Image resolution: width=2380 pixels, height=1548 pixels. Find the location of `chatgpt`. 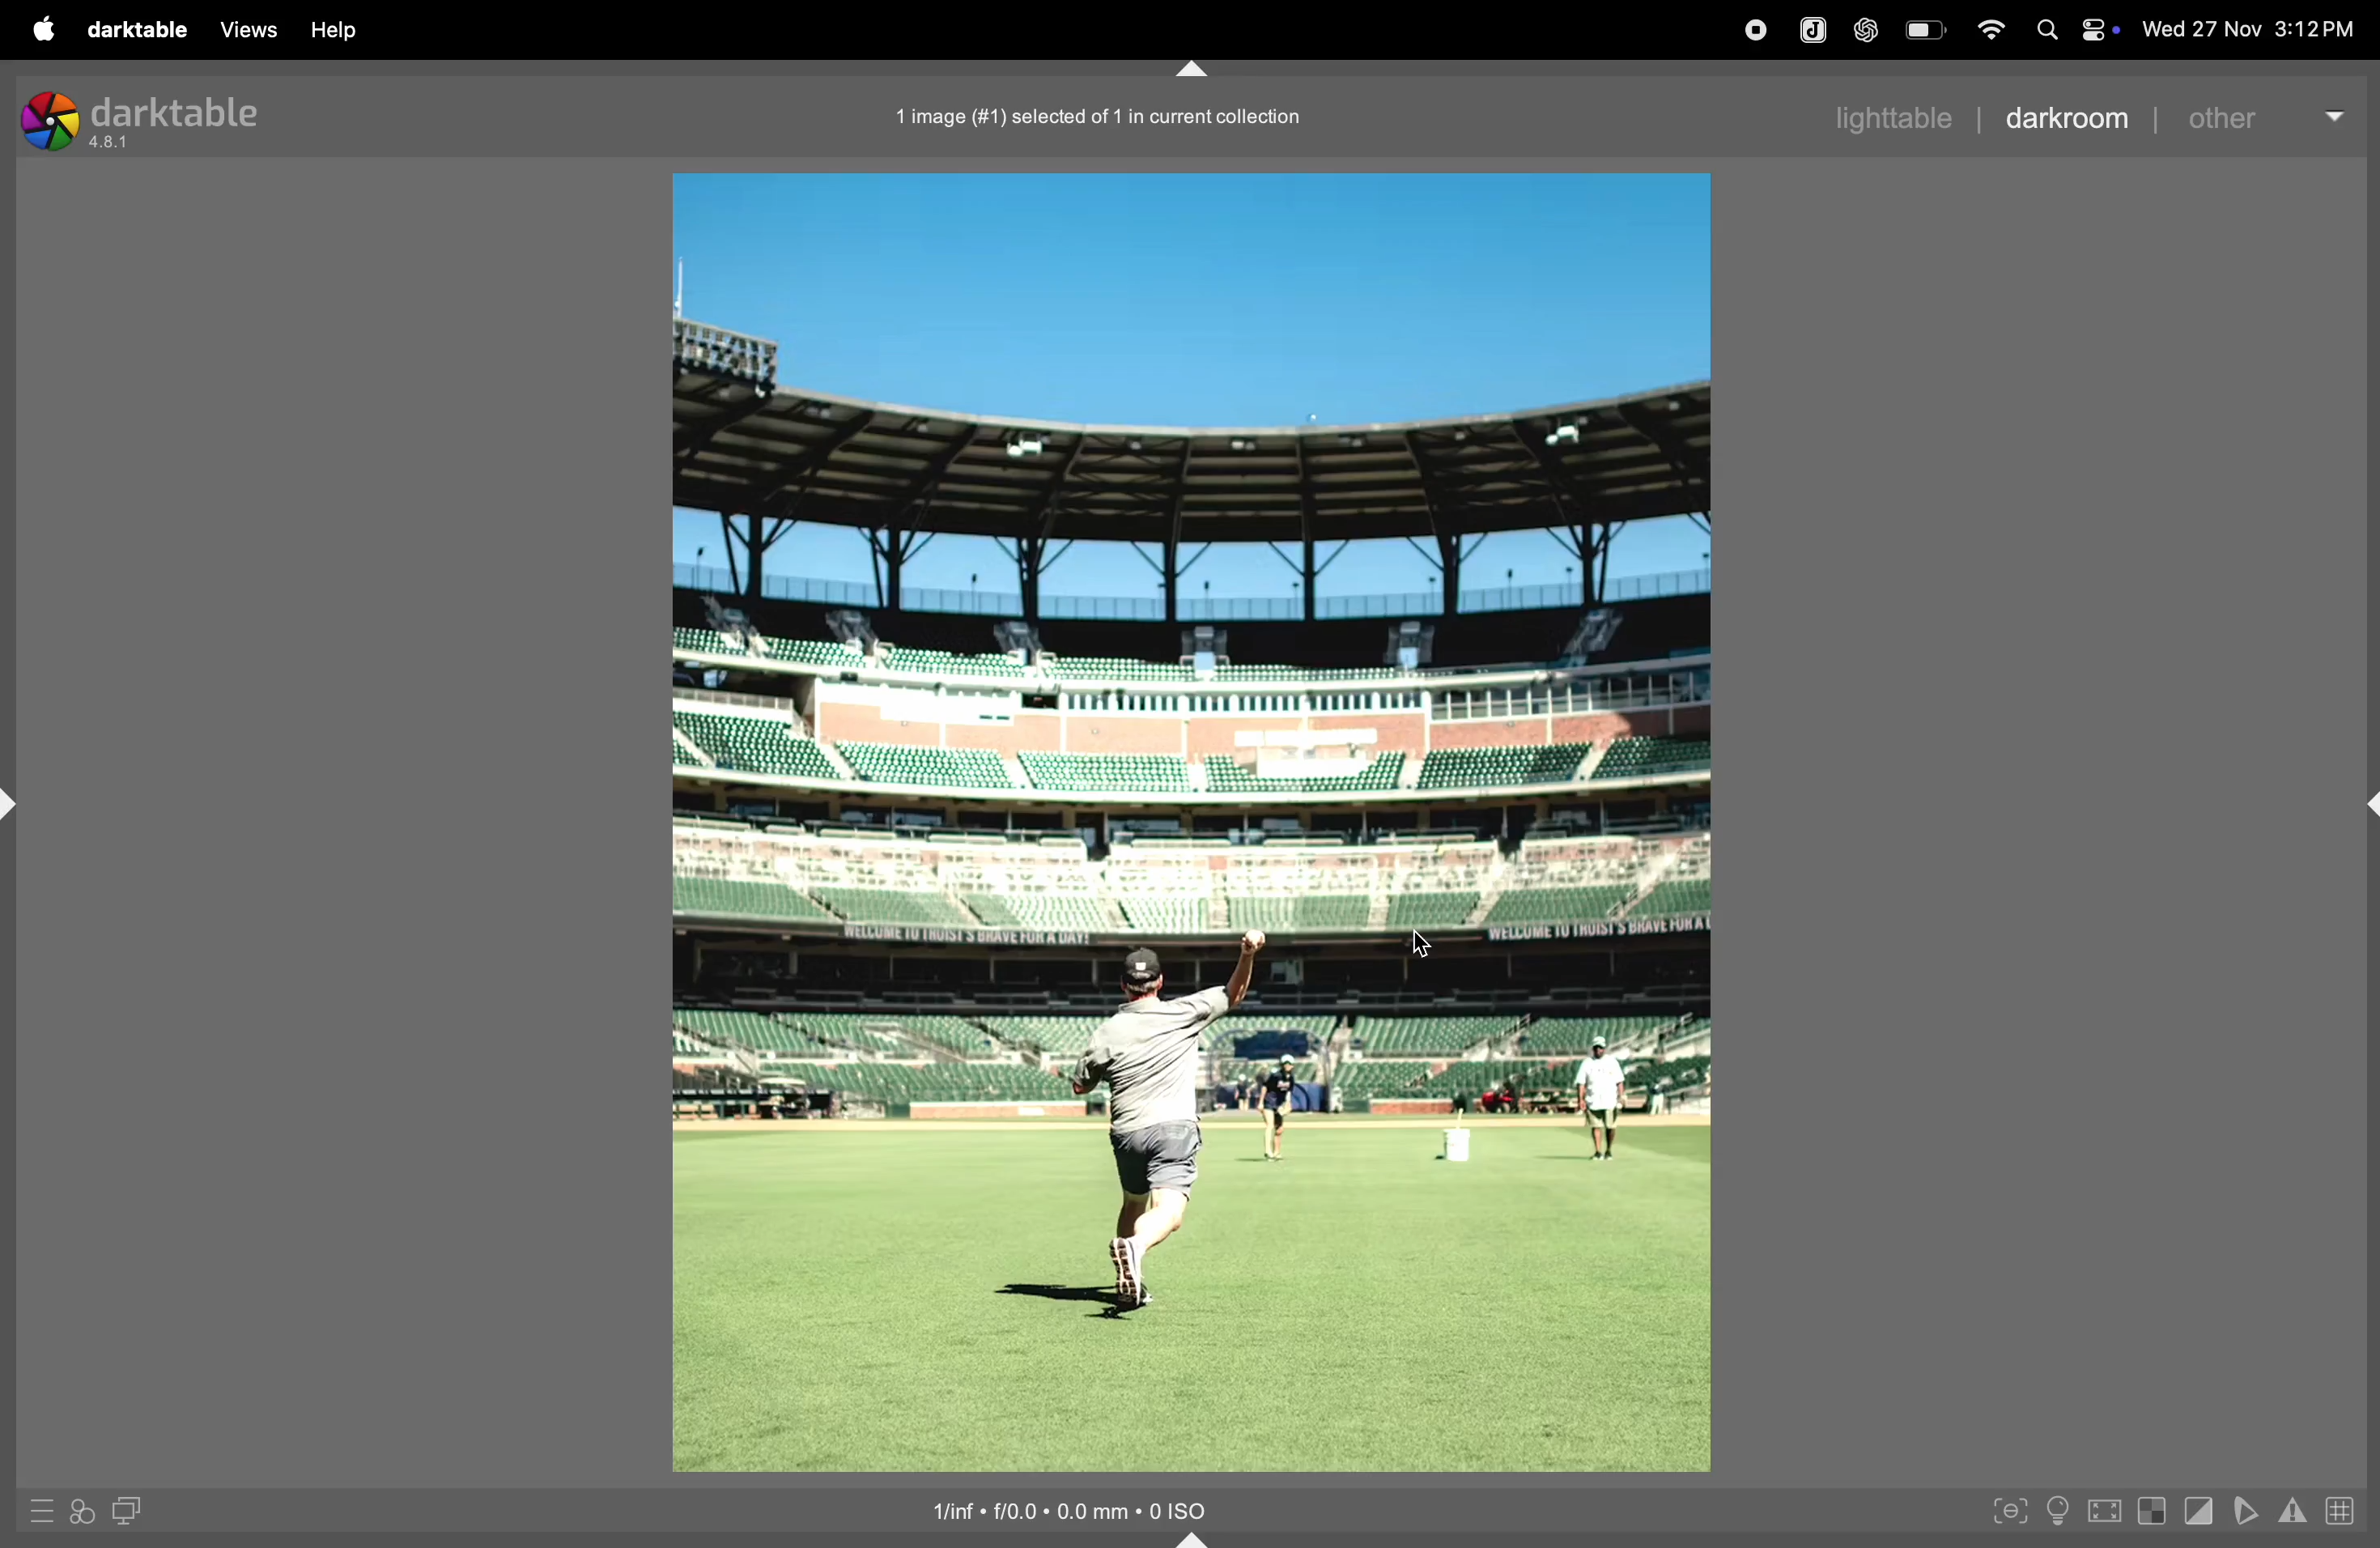

chatgpt is located at coordinates (1867, 28).